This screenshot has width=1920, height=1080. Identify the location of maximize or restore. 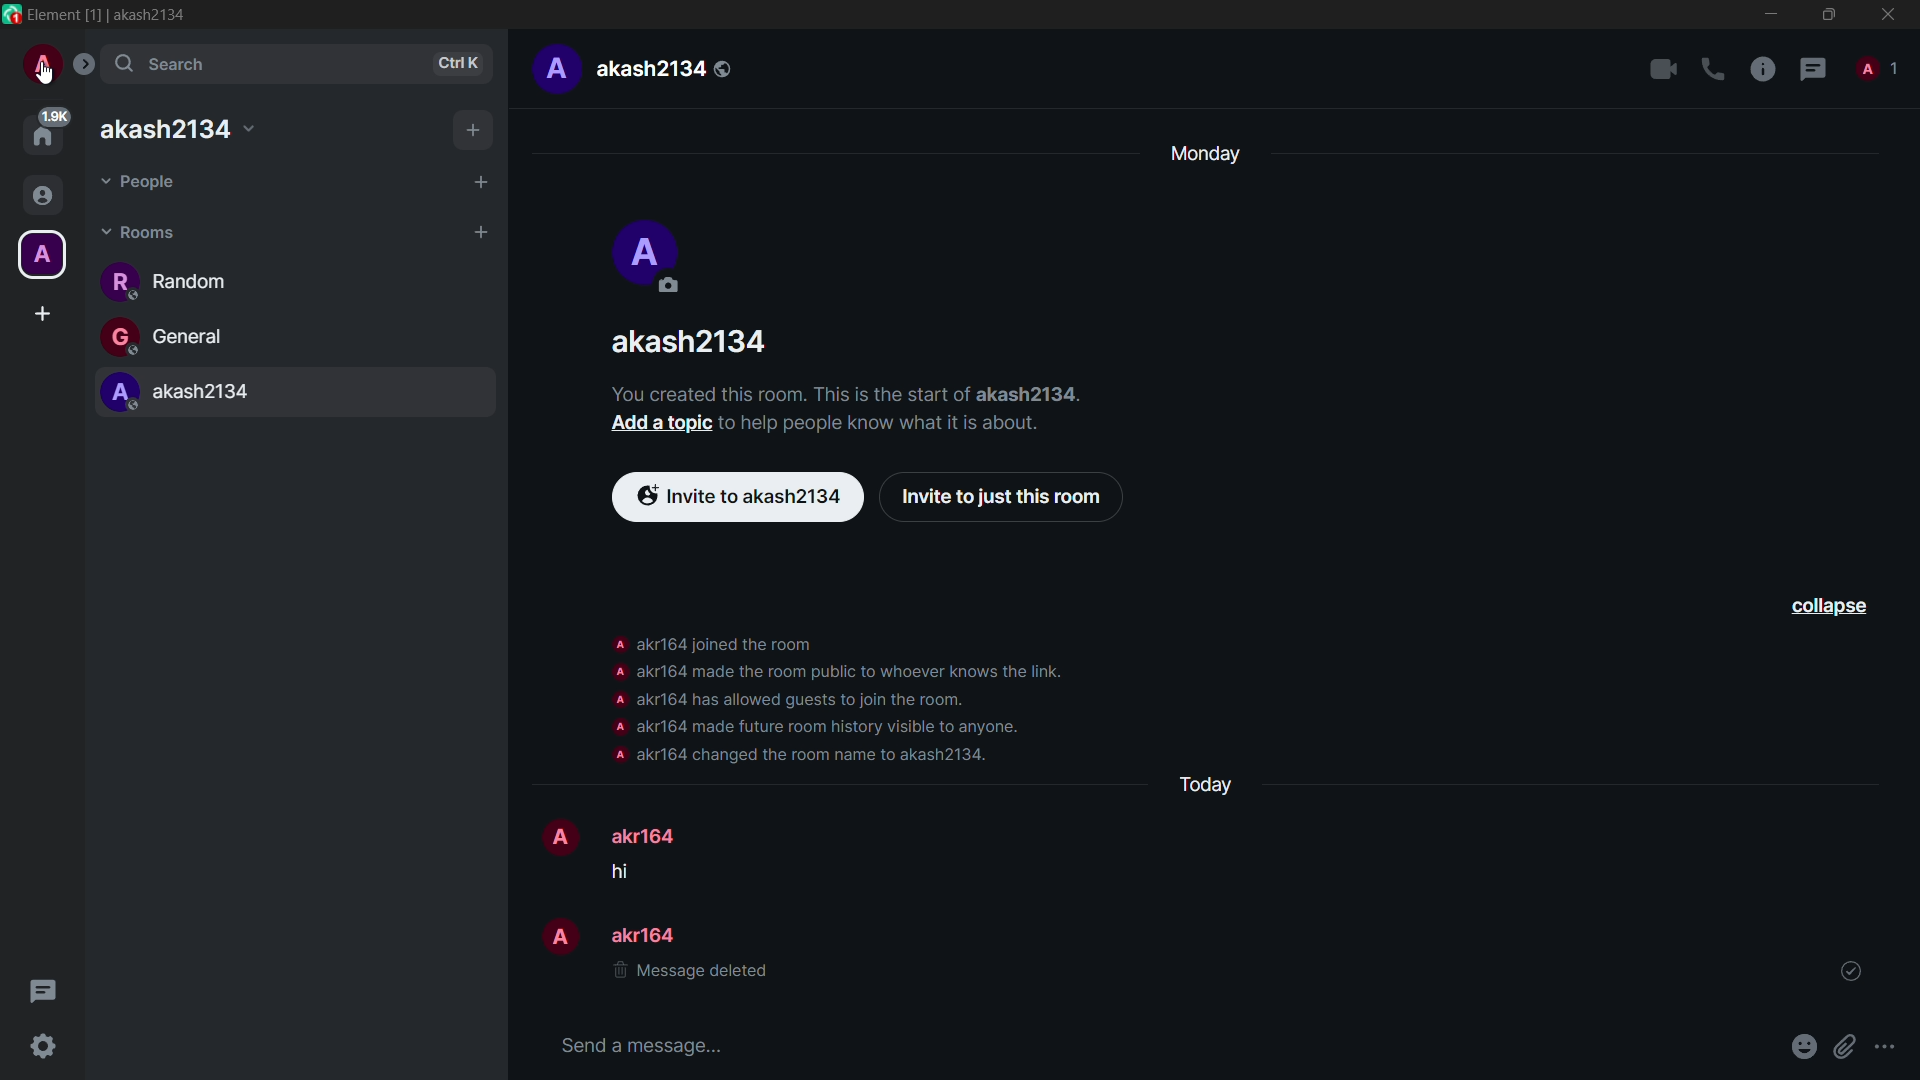
(1828, 13).